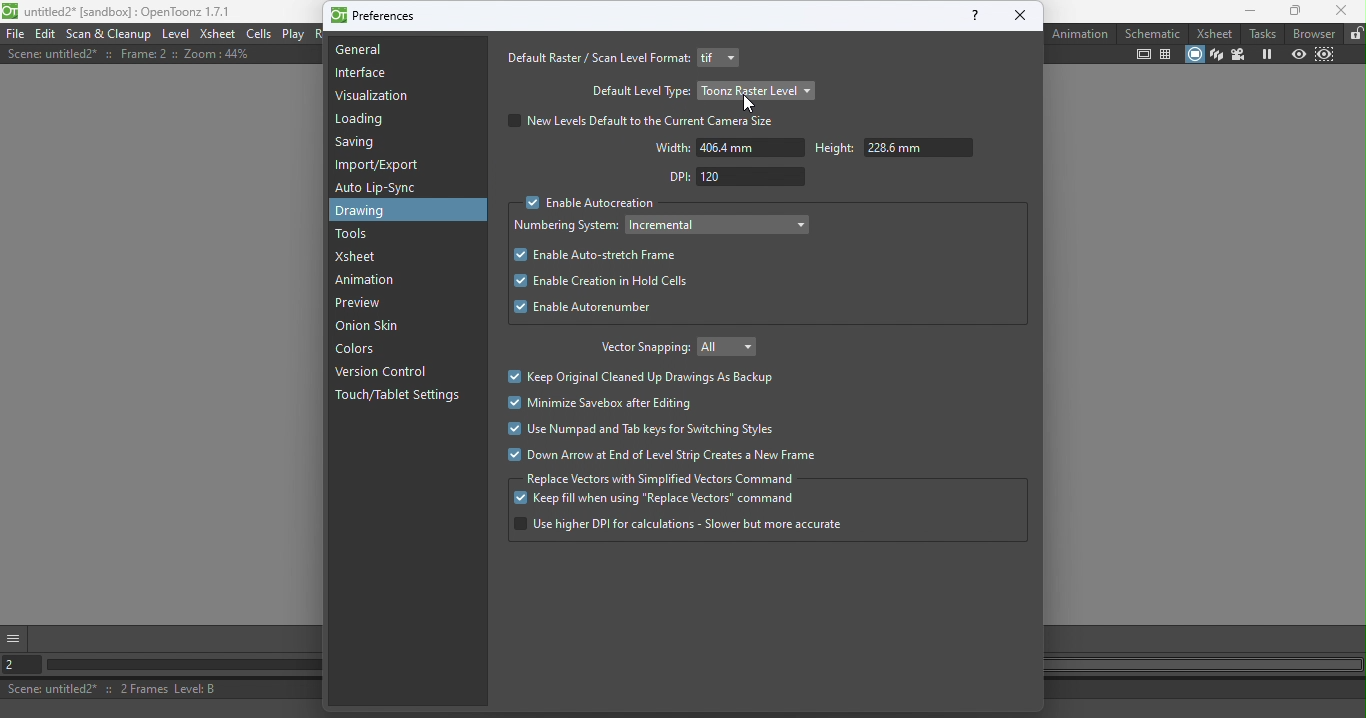 The image size is (1366, 718). Describe the element at coordinates (403, 49) in the screenshot. I see `General` at that location.